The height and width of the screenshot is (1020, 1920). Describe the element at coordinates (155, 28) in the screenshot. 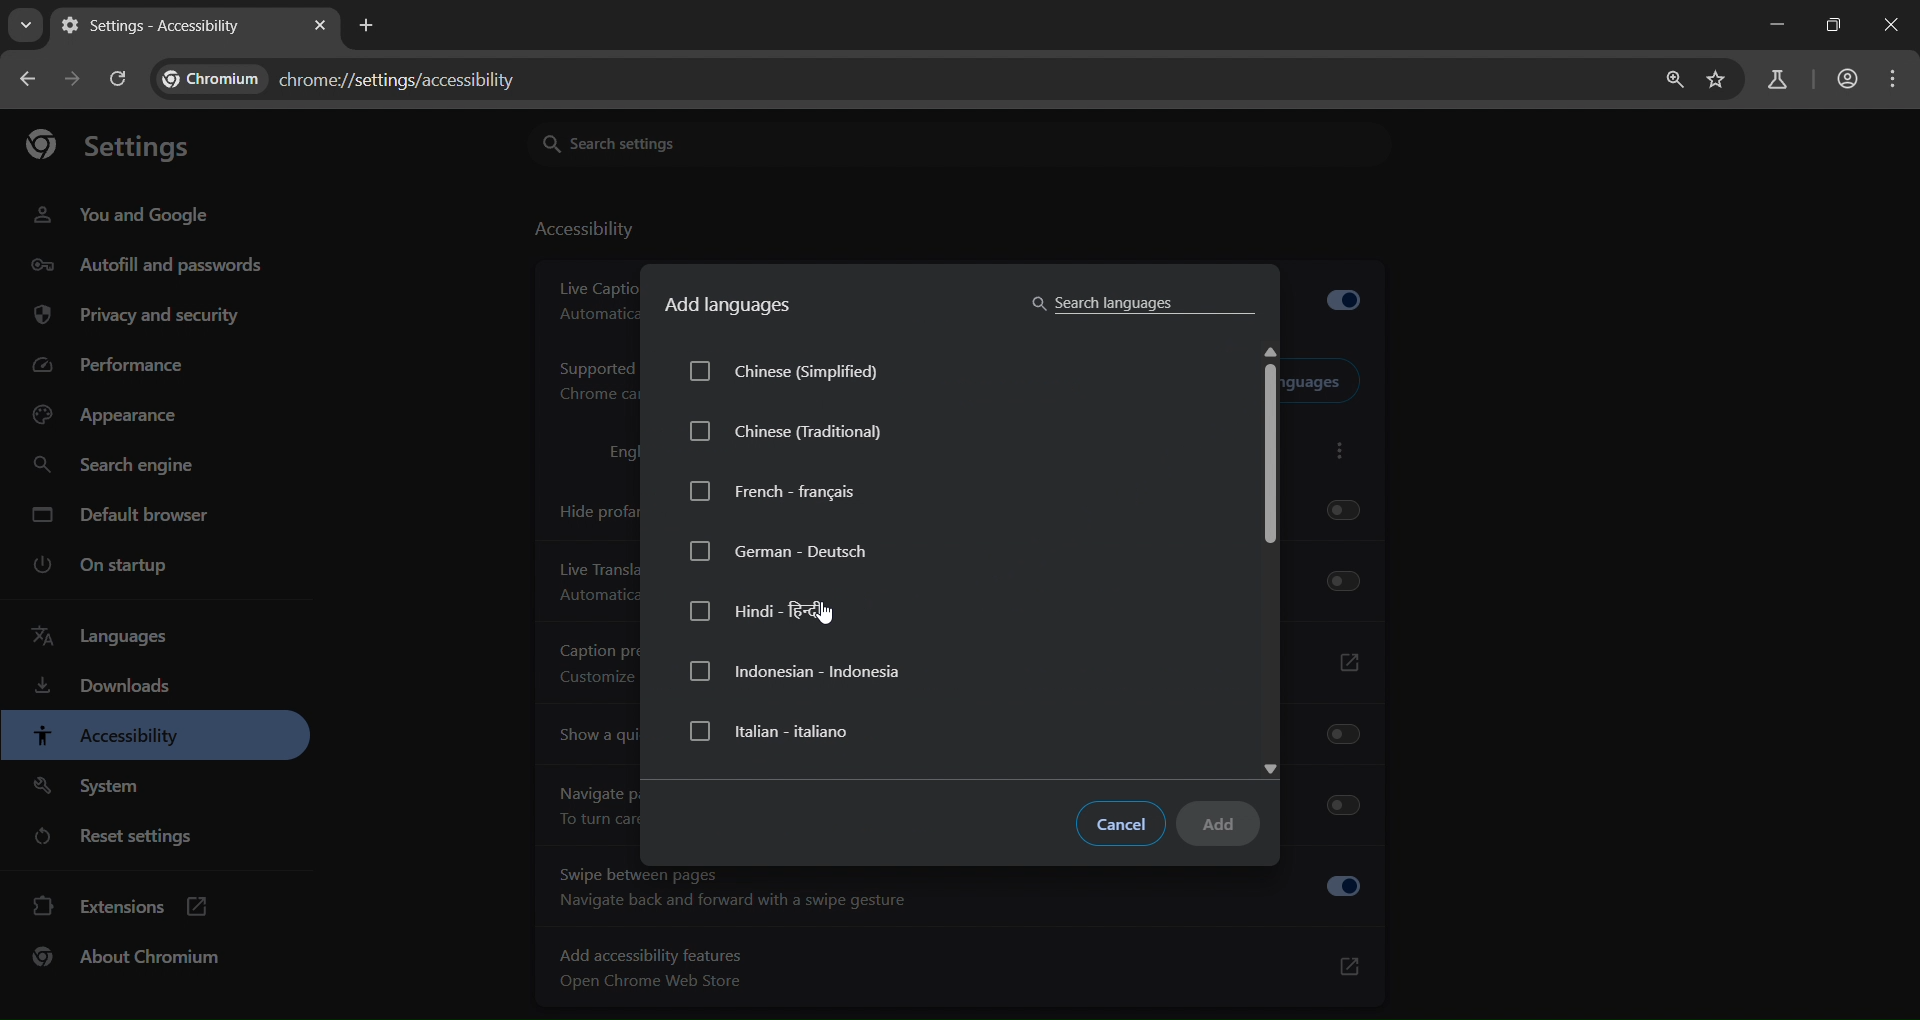

I see `settings - accessibility` at that location.